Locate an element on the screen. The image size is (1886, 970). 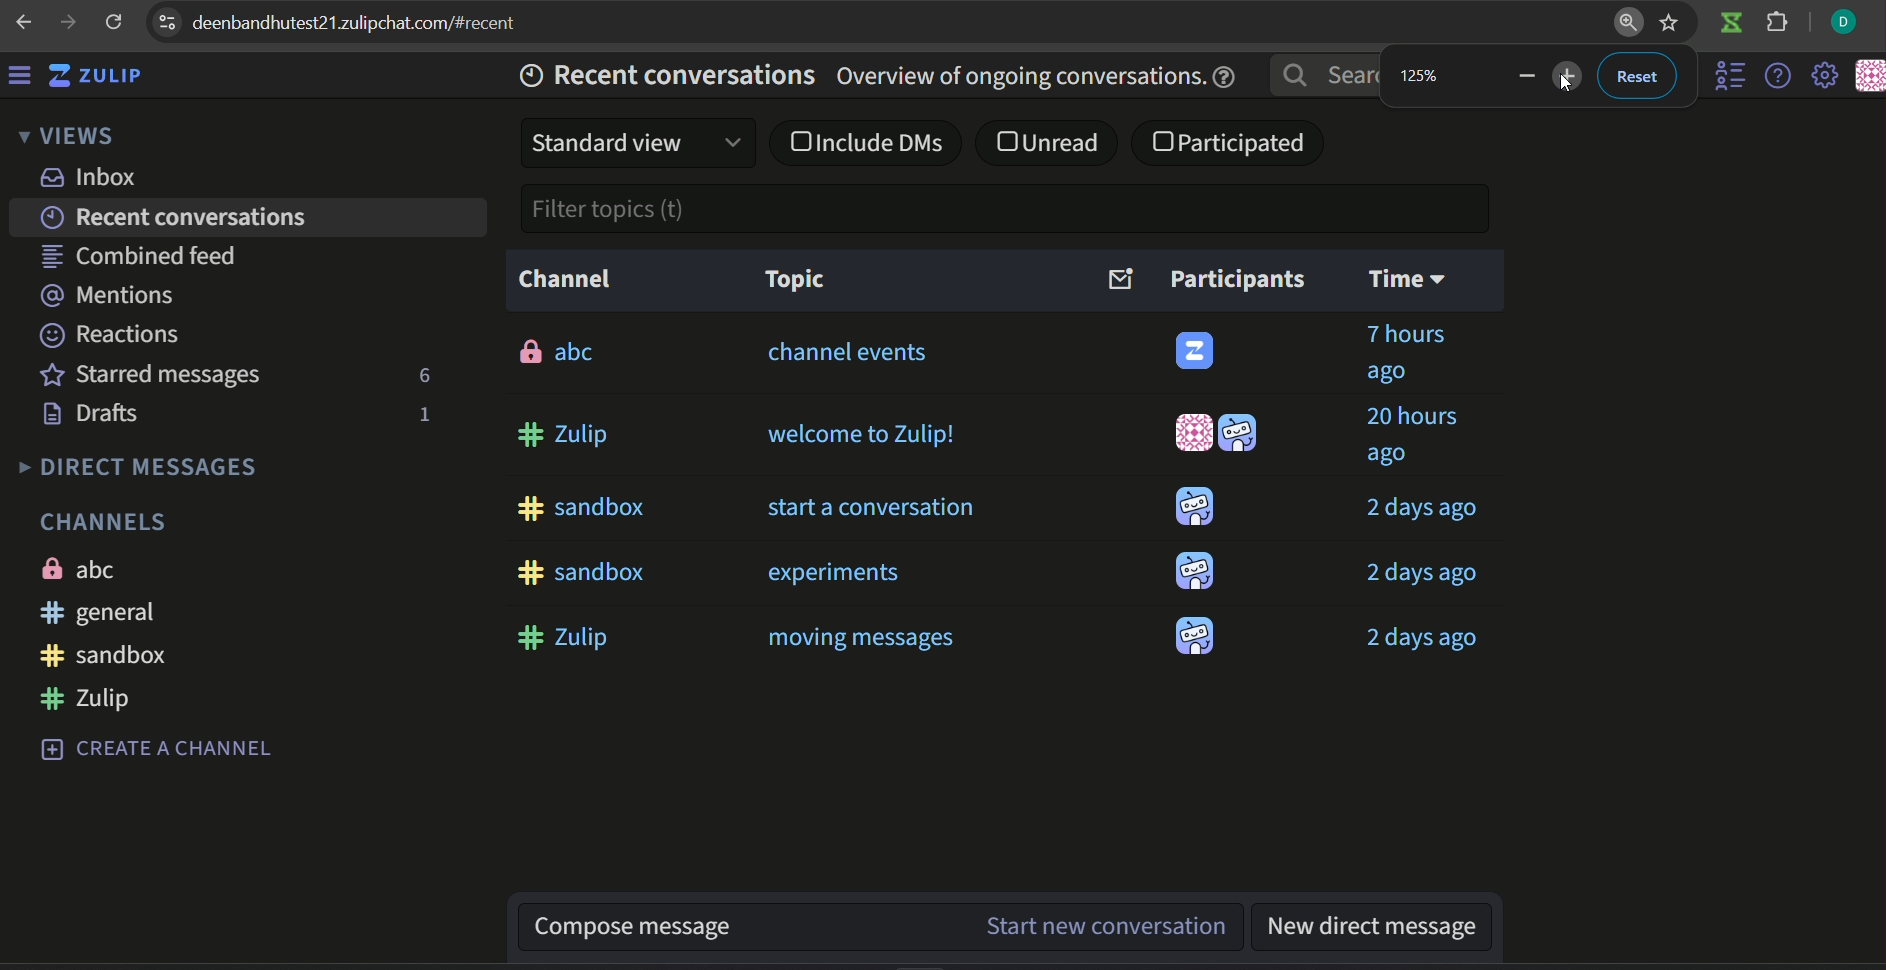
cursor is located at coordinates (1570, 81).